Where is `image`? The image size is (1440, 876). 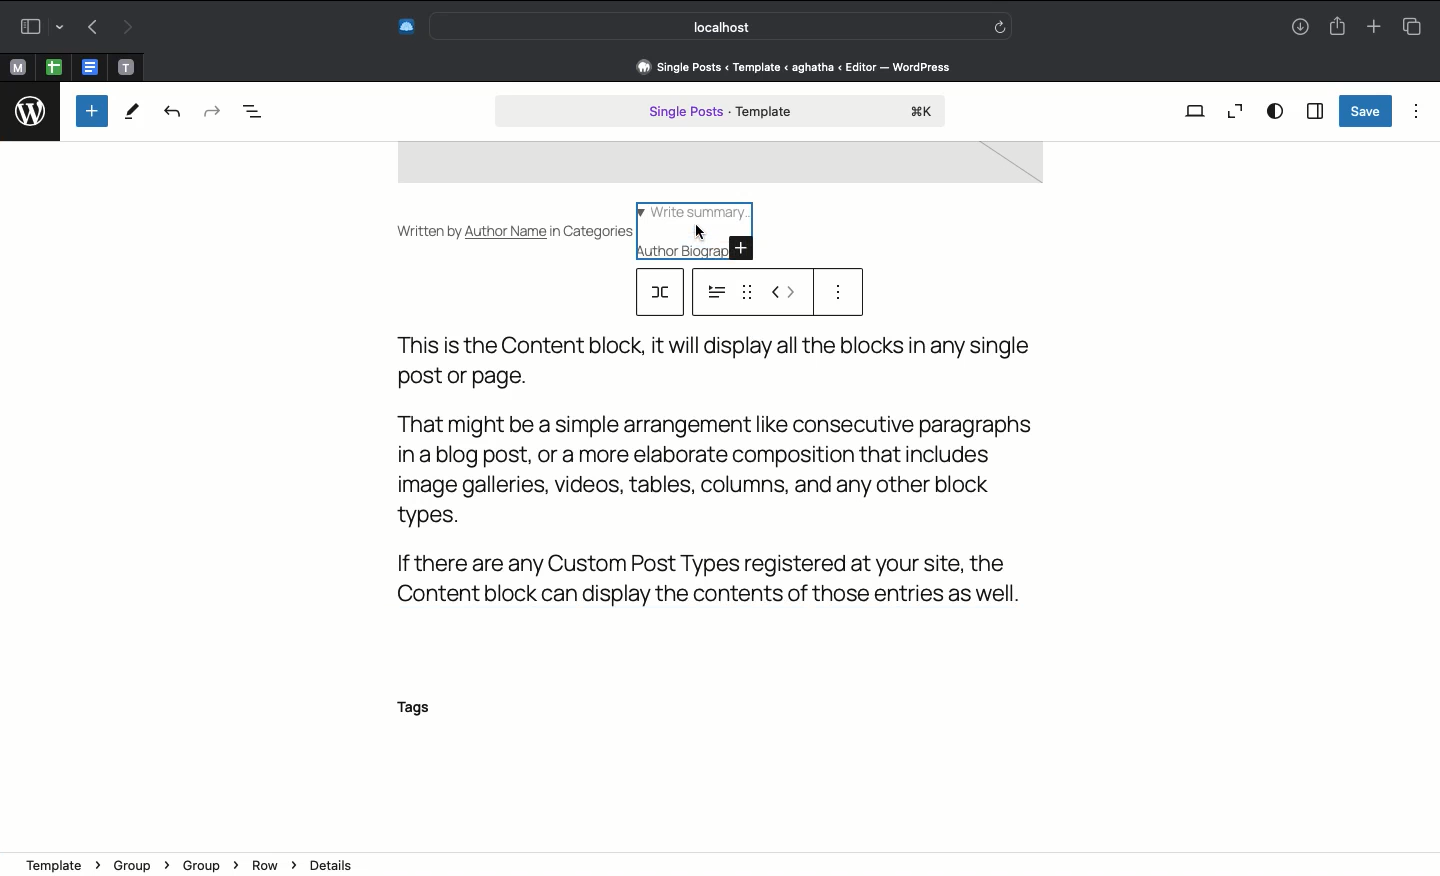 image is located at coordinates (719, 165).